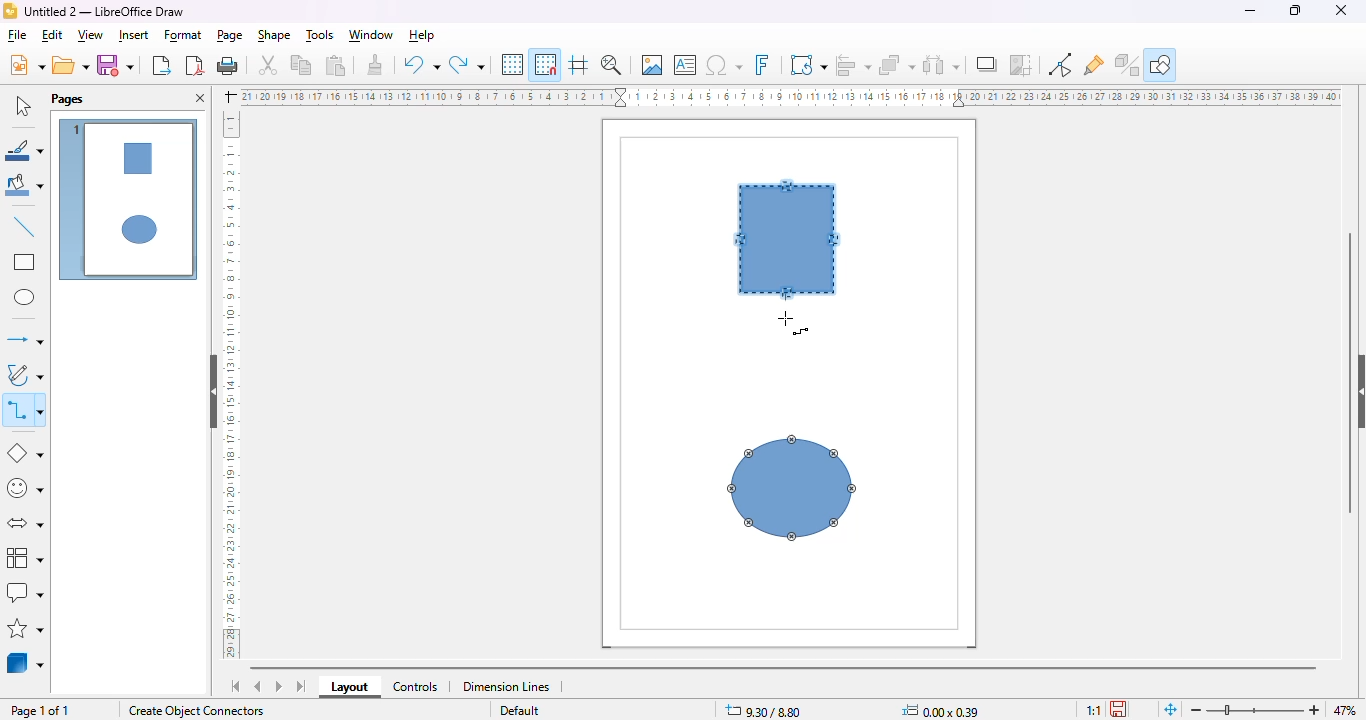 The width and height of the screenshot is (1366, 720). Describe the element at coordinates (1345, 710) in the screenshot. I see `zoom factor` at that location.